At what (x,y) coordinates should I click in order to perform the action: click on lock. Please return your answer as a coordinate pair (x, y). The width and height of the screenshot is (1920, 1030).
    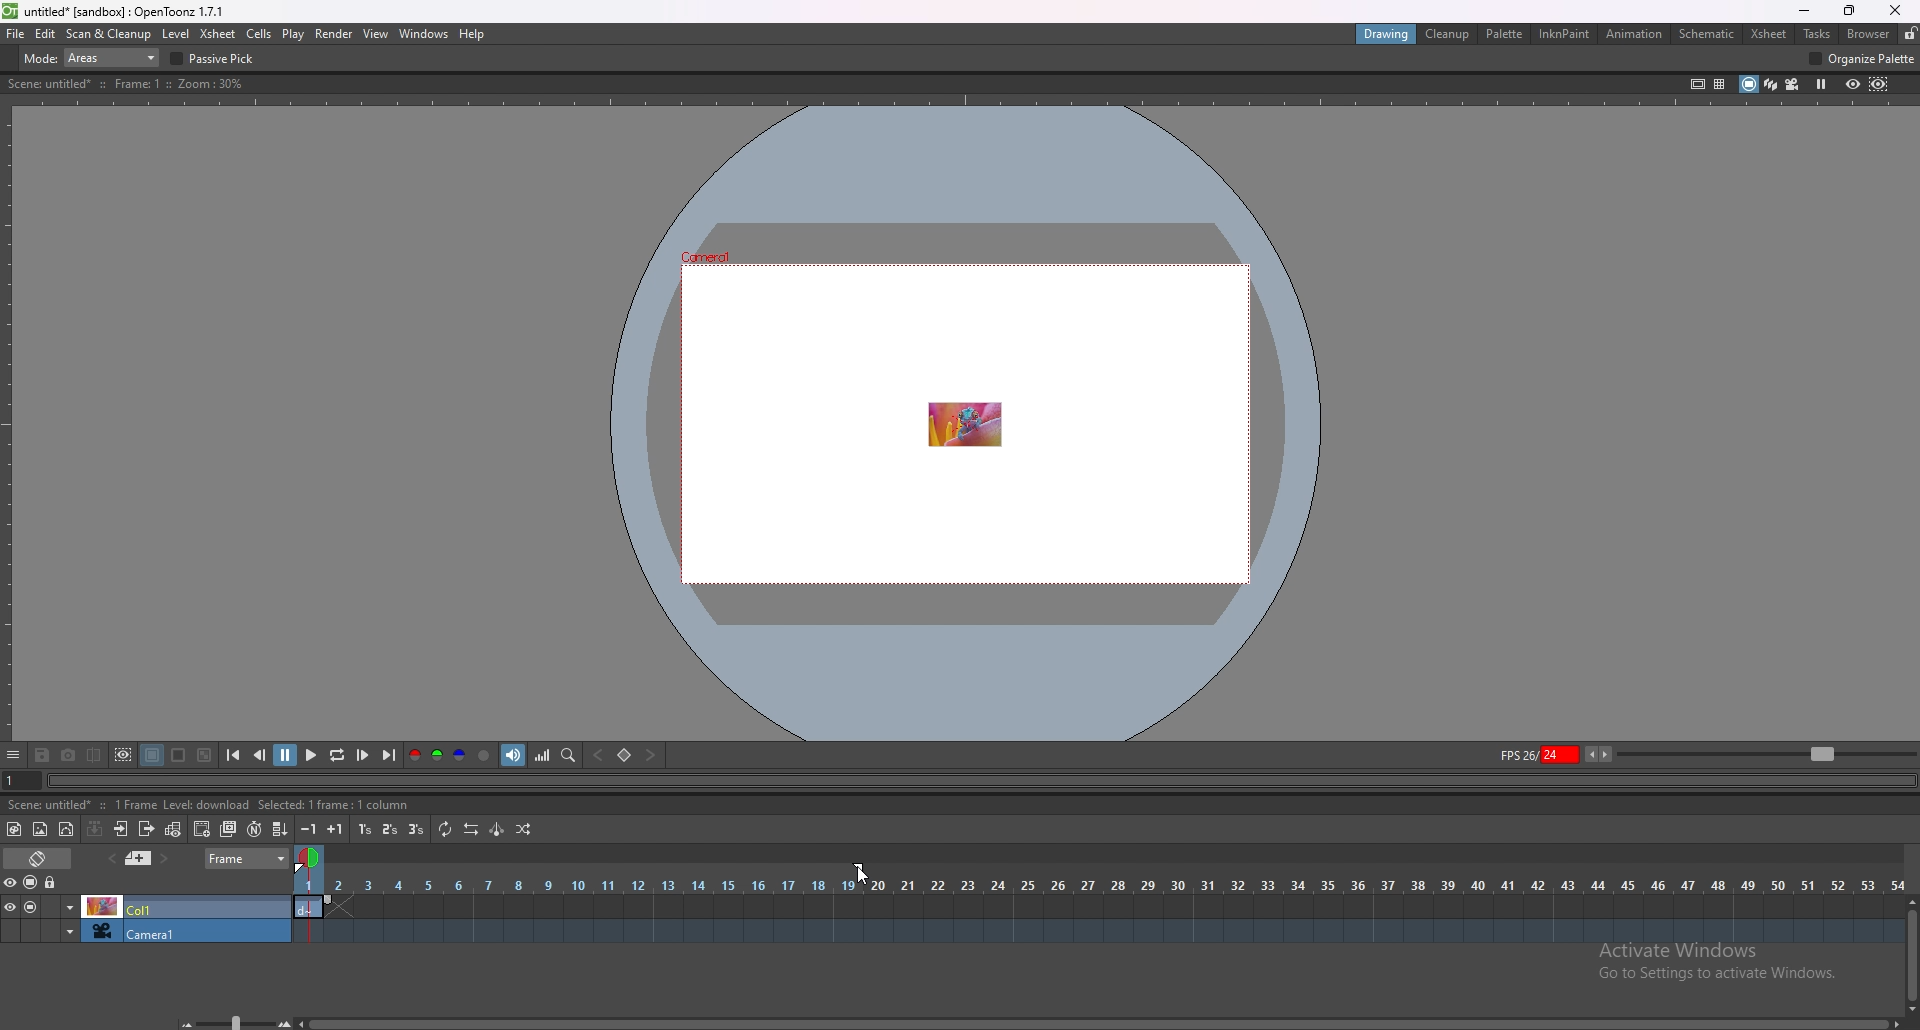
    Looking at the image, I should click on (52, 882).